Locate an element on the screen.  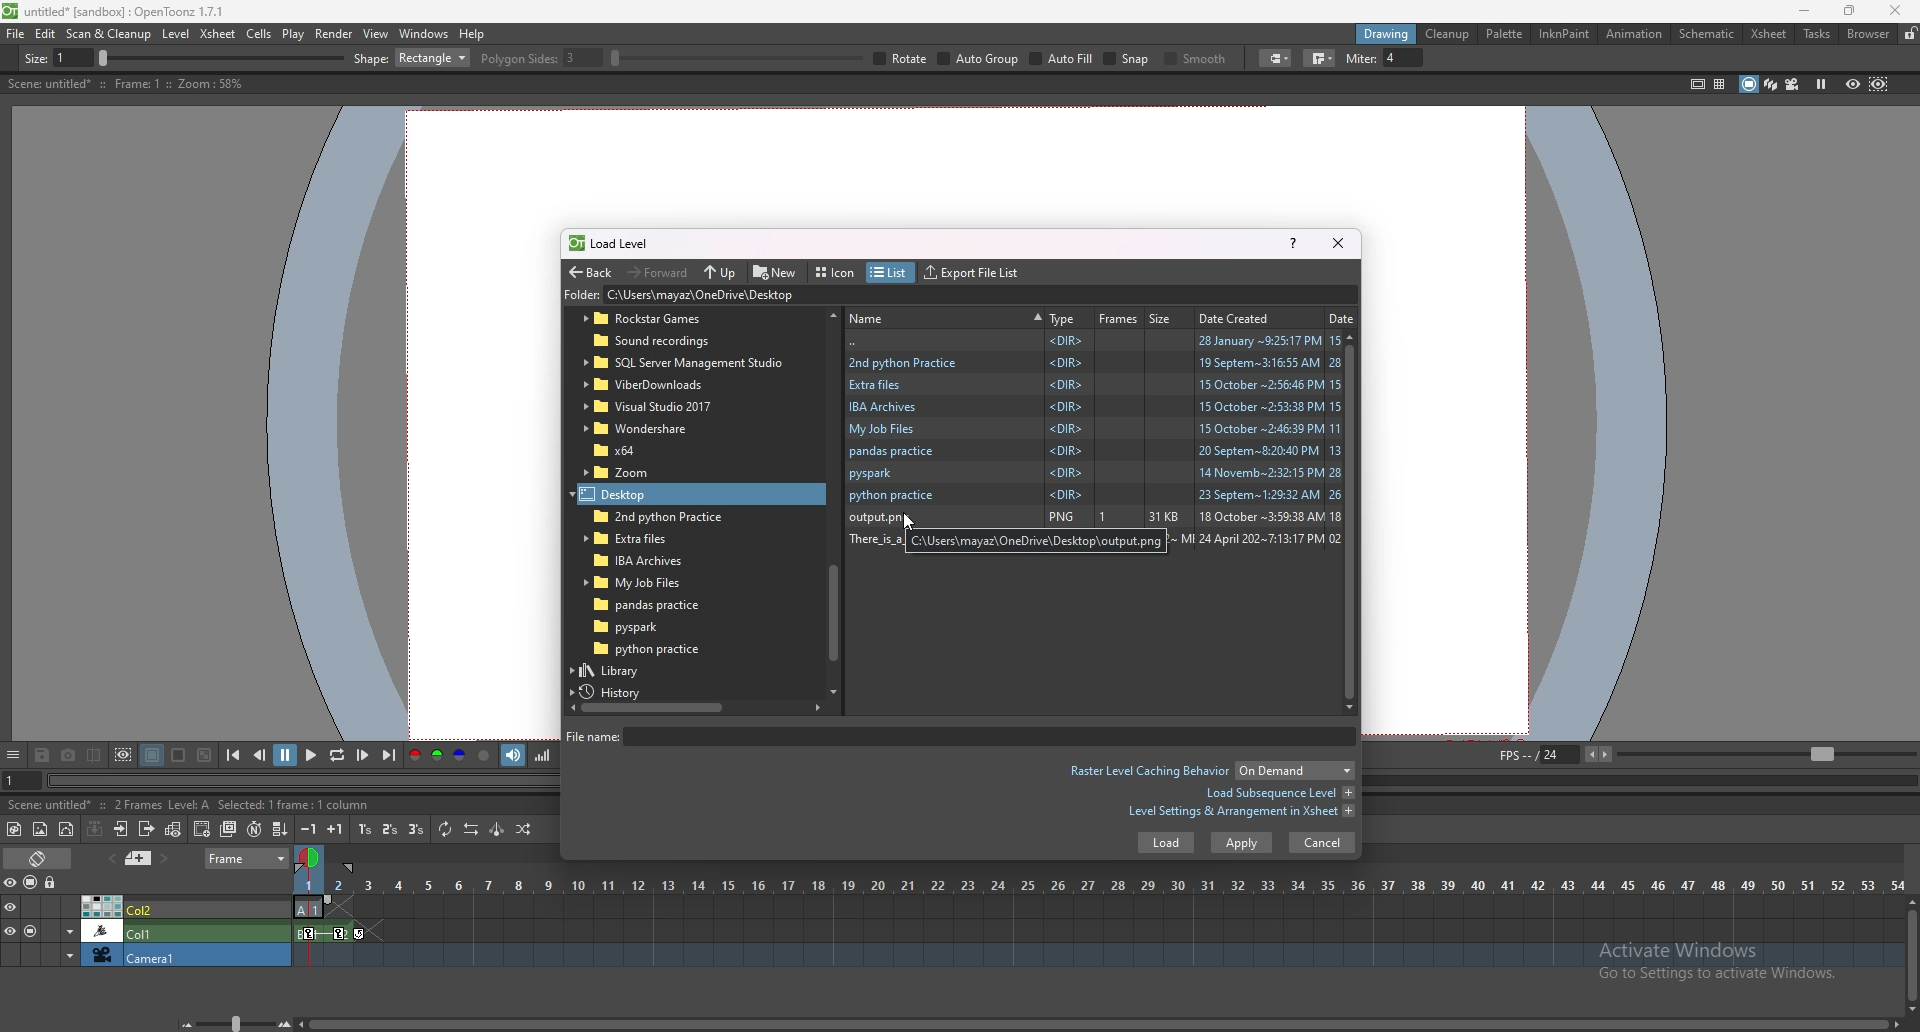
goto frame is located at coordinates (22, 781).